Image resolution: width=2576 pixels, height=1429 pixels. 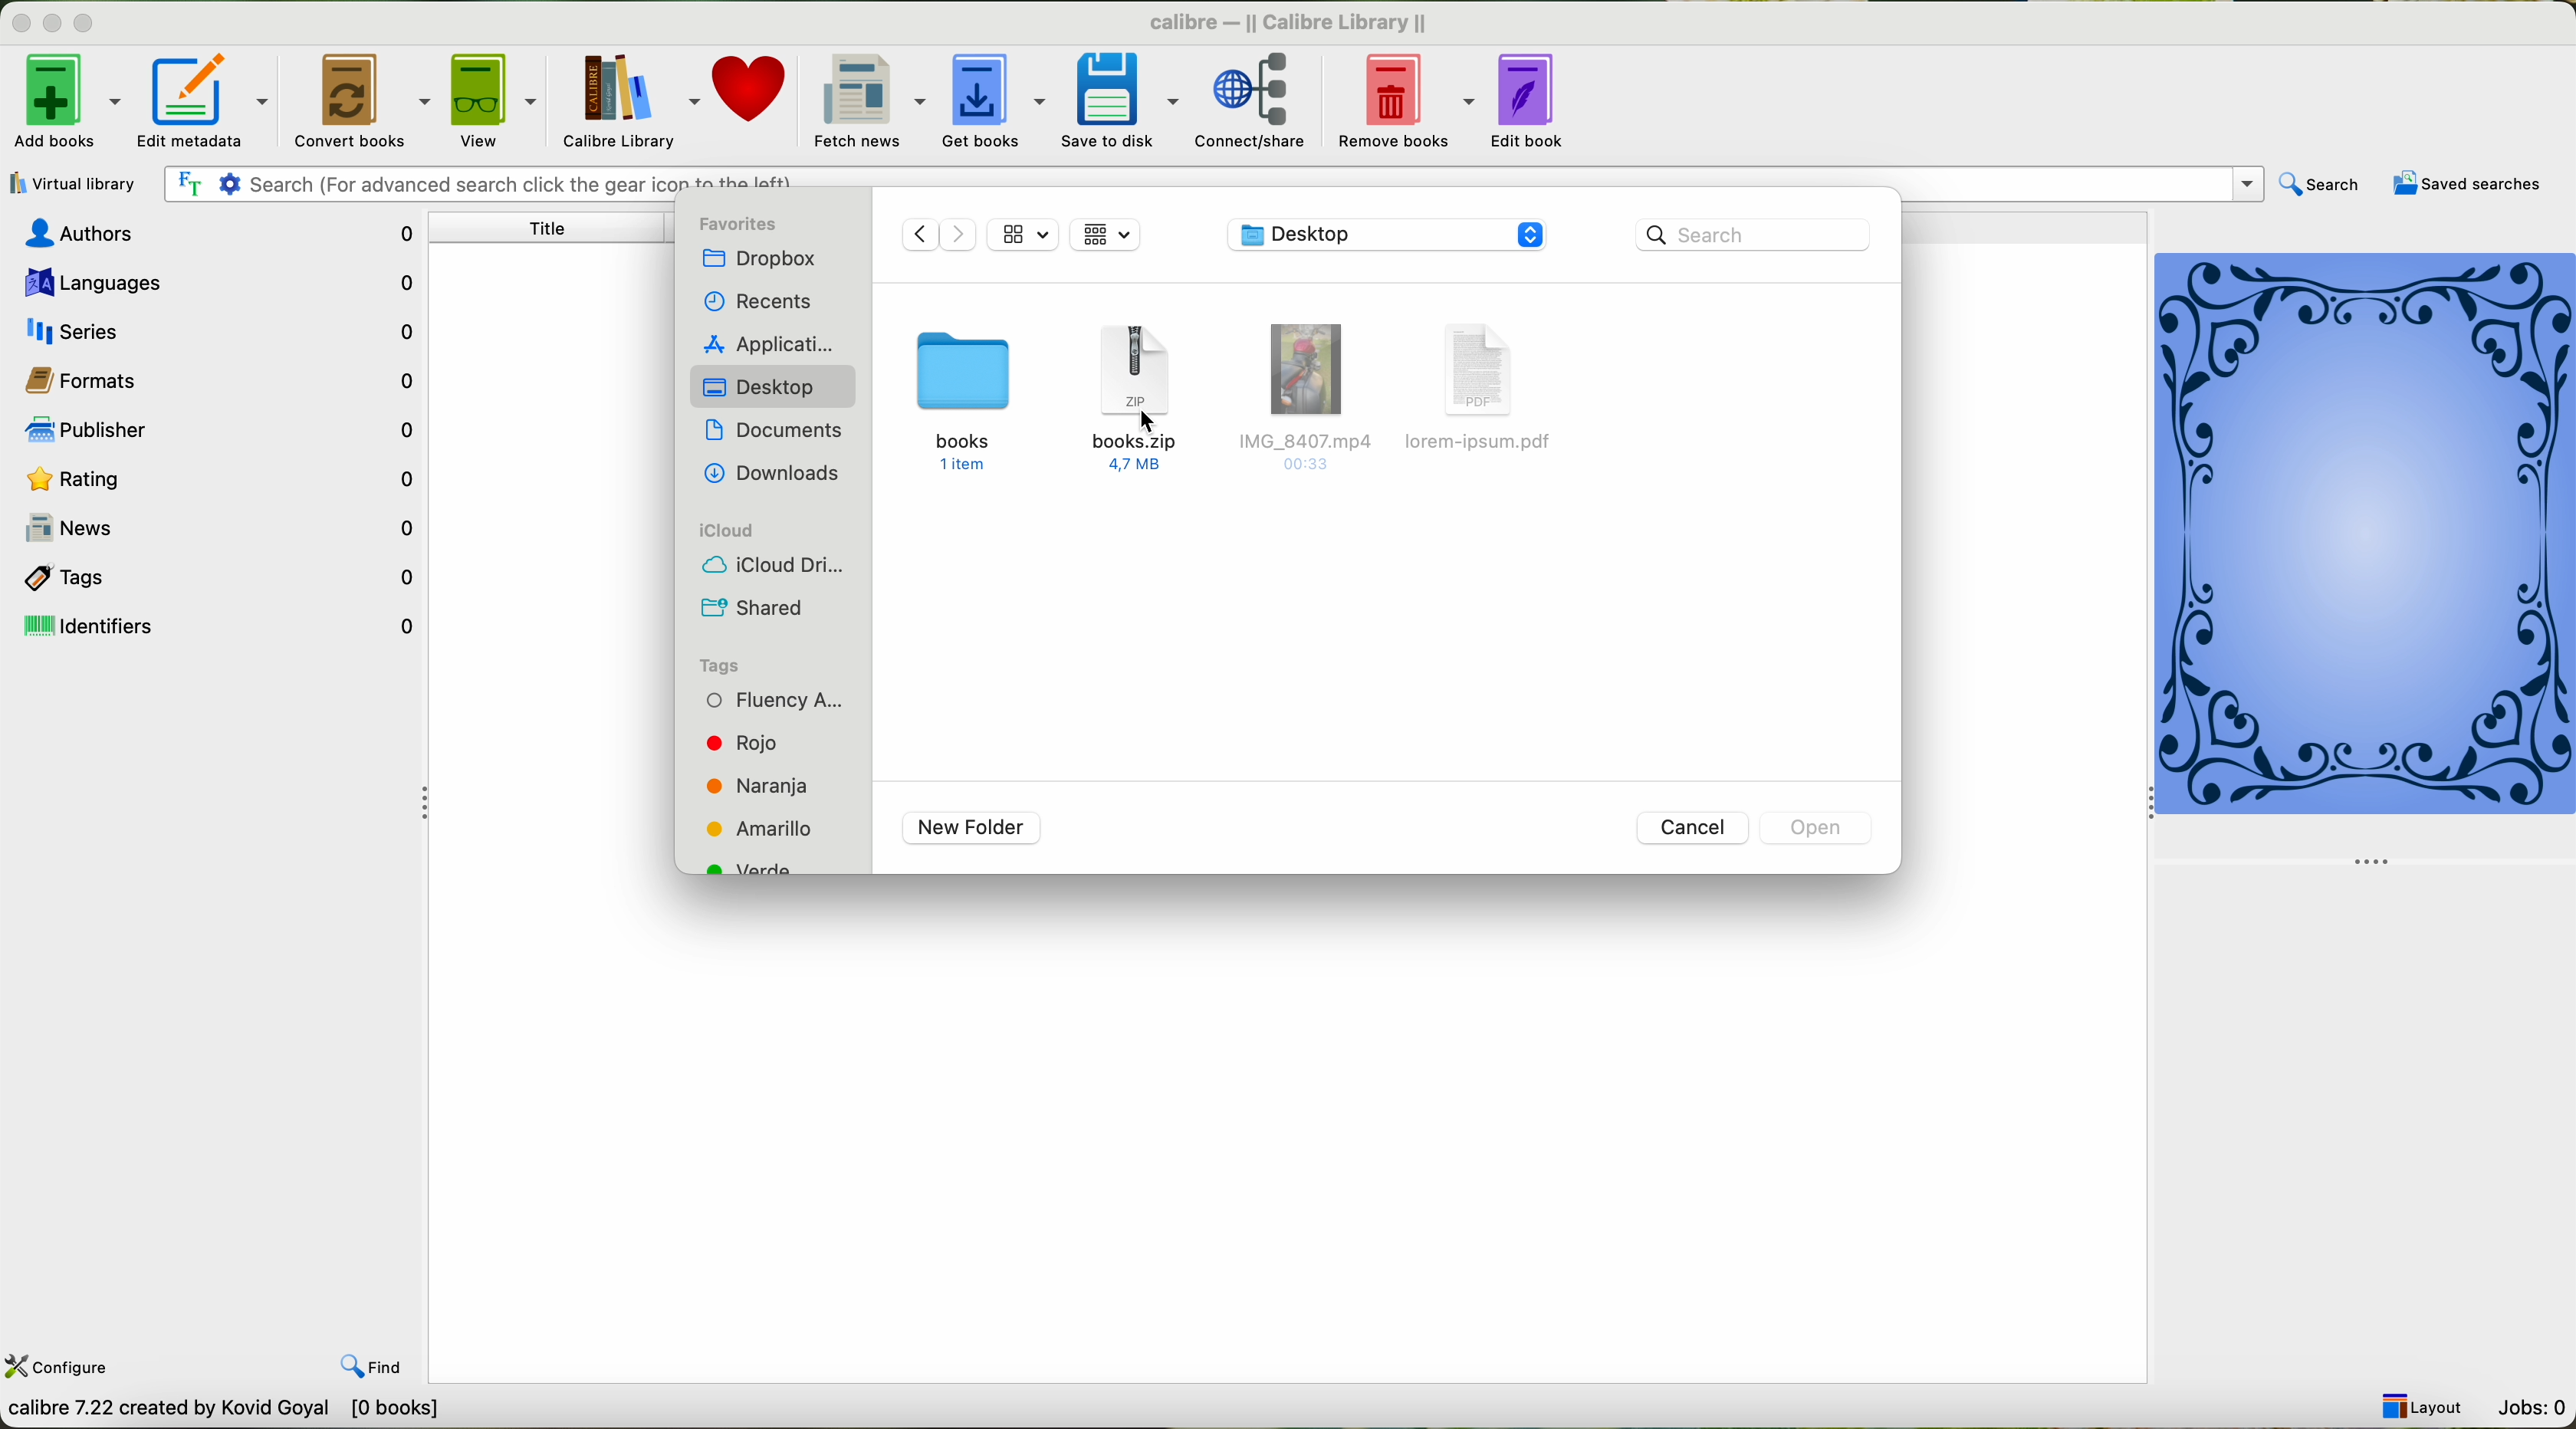 I want to click on saved searches, so click(x=2468, y=186).